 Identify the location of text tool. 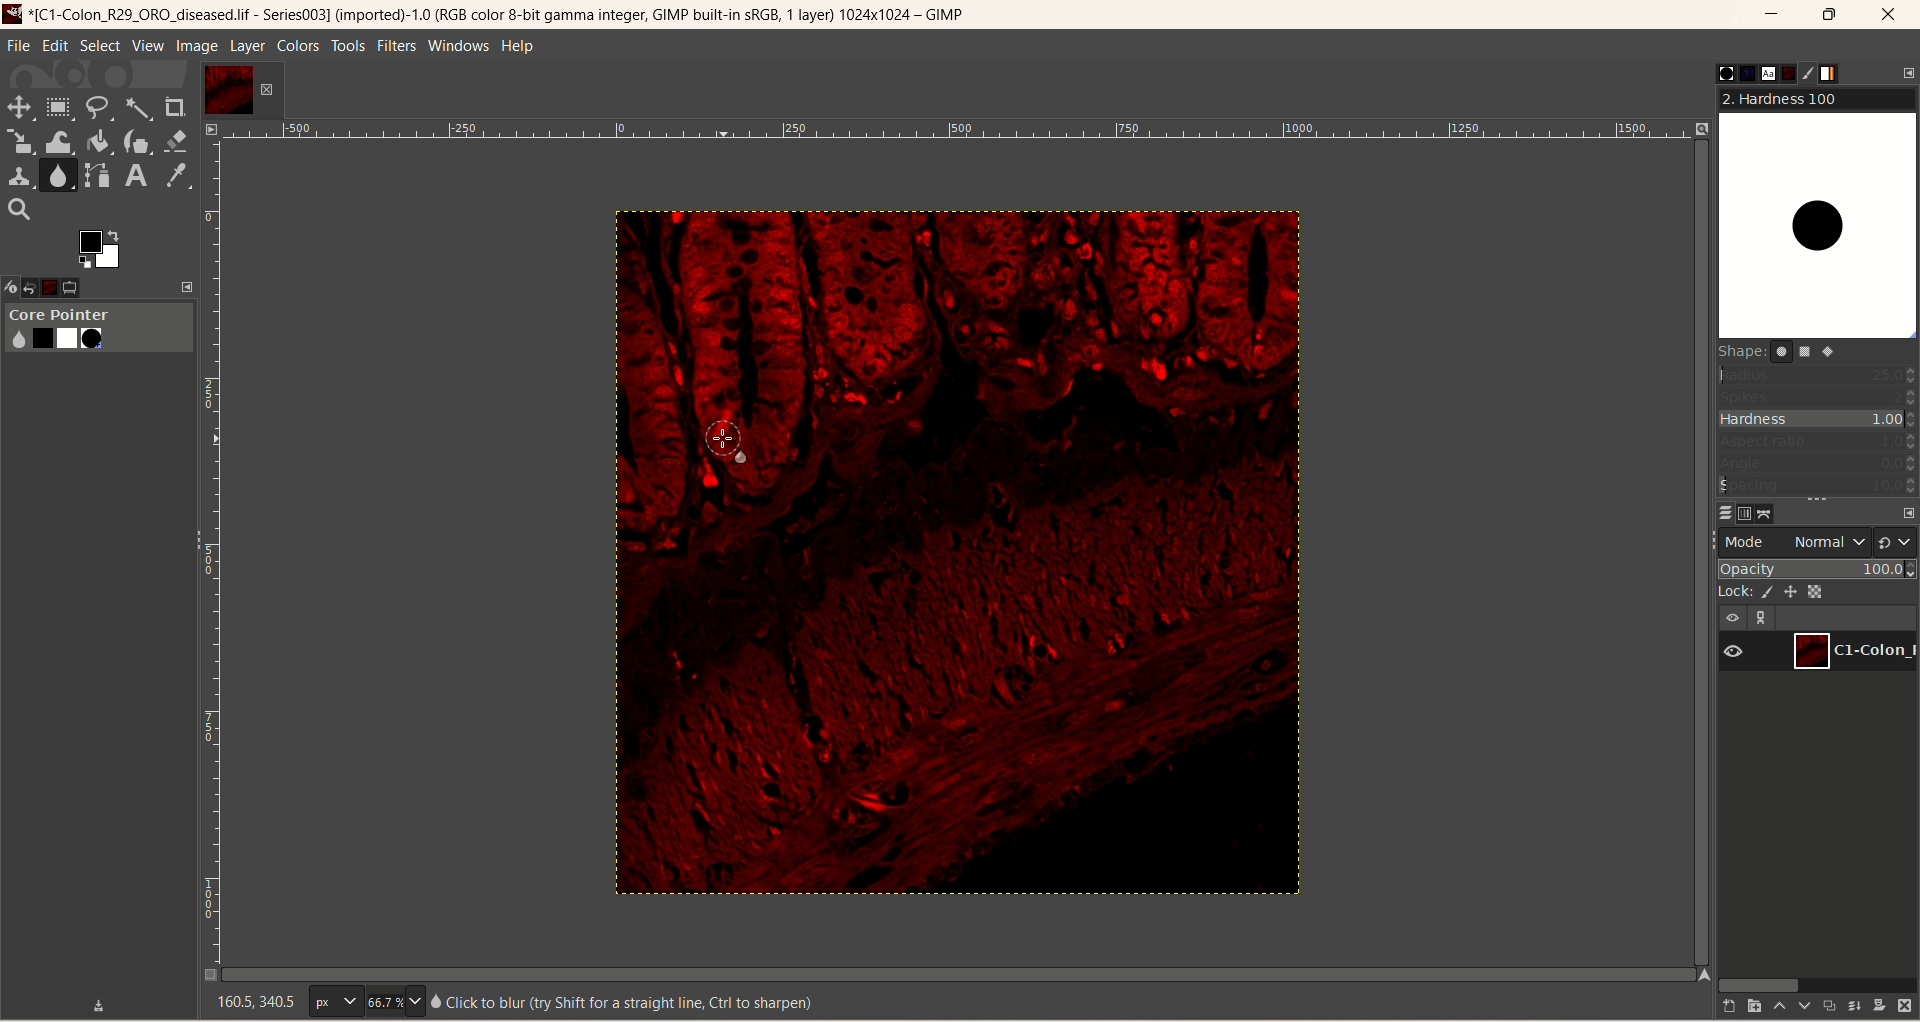
(135, 176).